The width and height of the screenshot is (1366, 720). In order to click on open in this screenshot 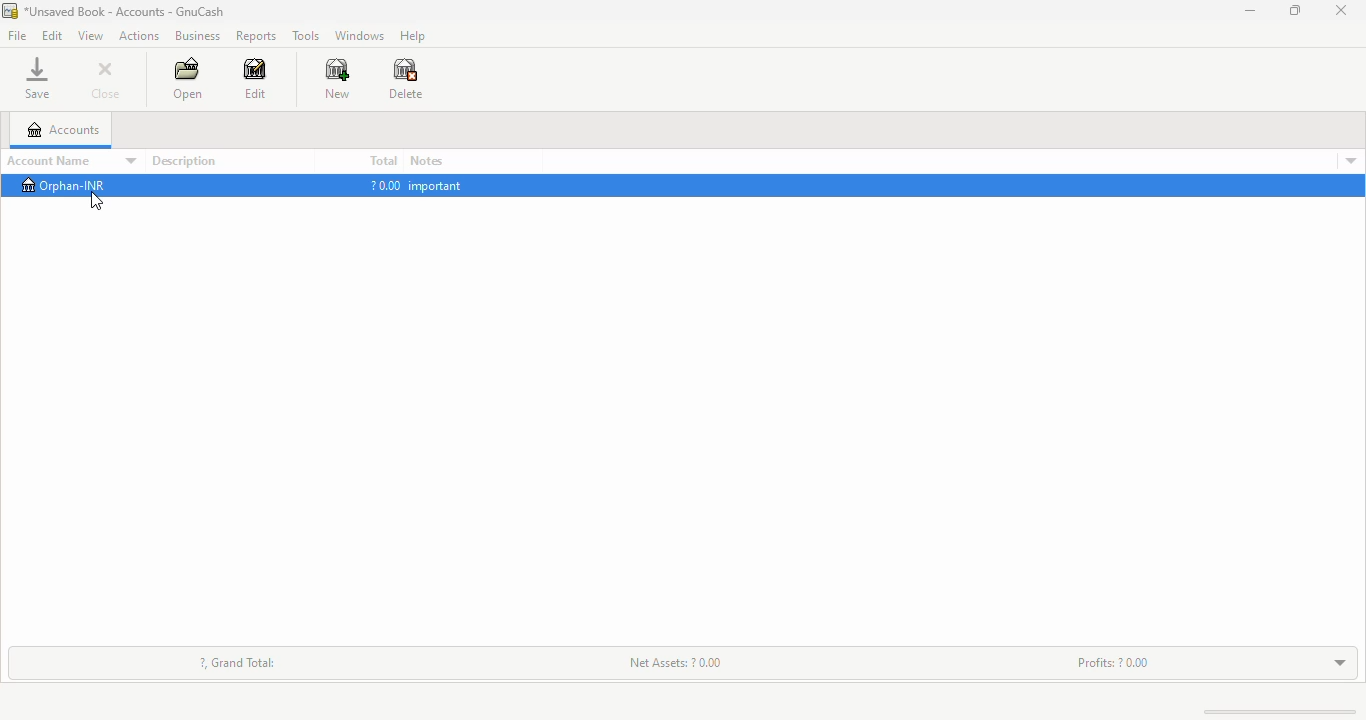, I will do `click(187, 78)`.